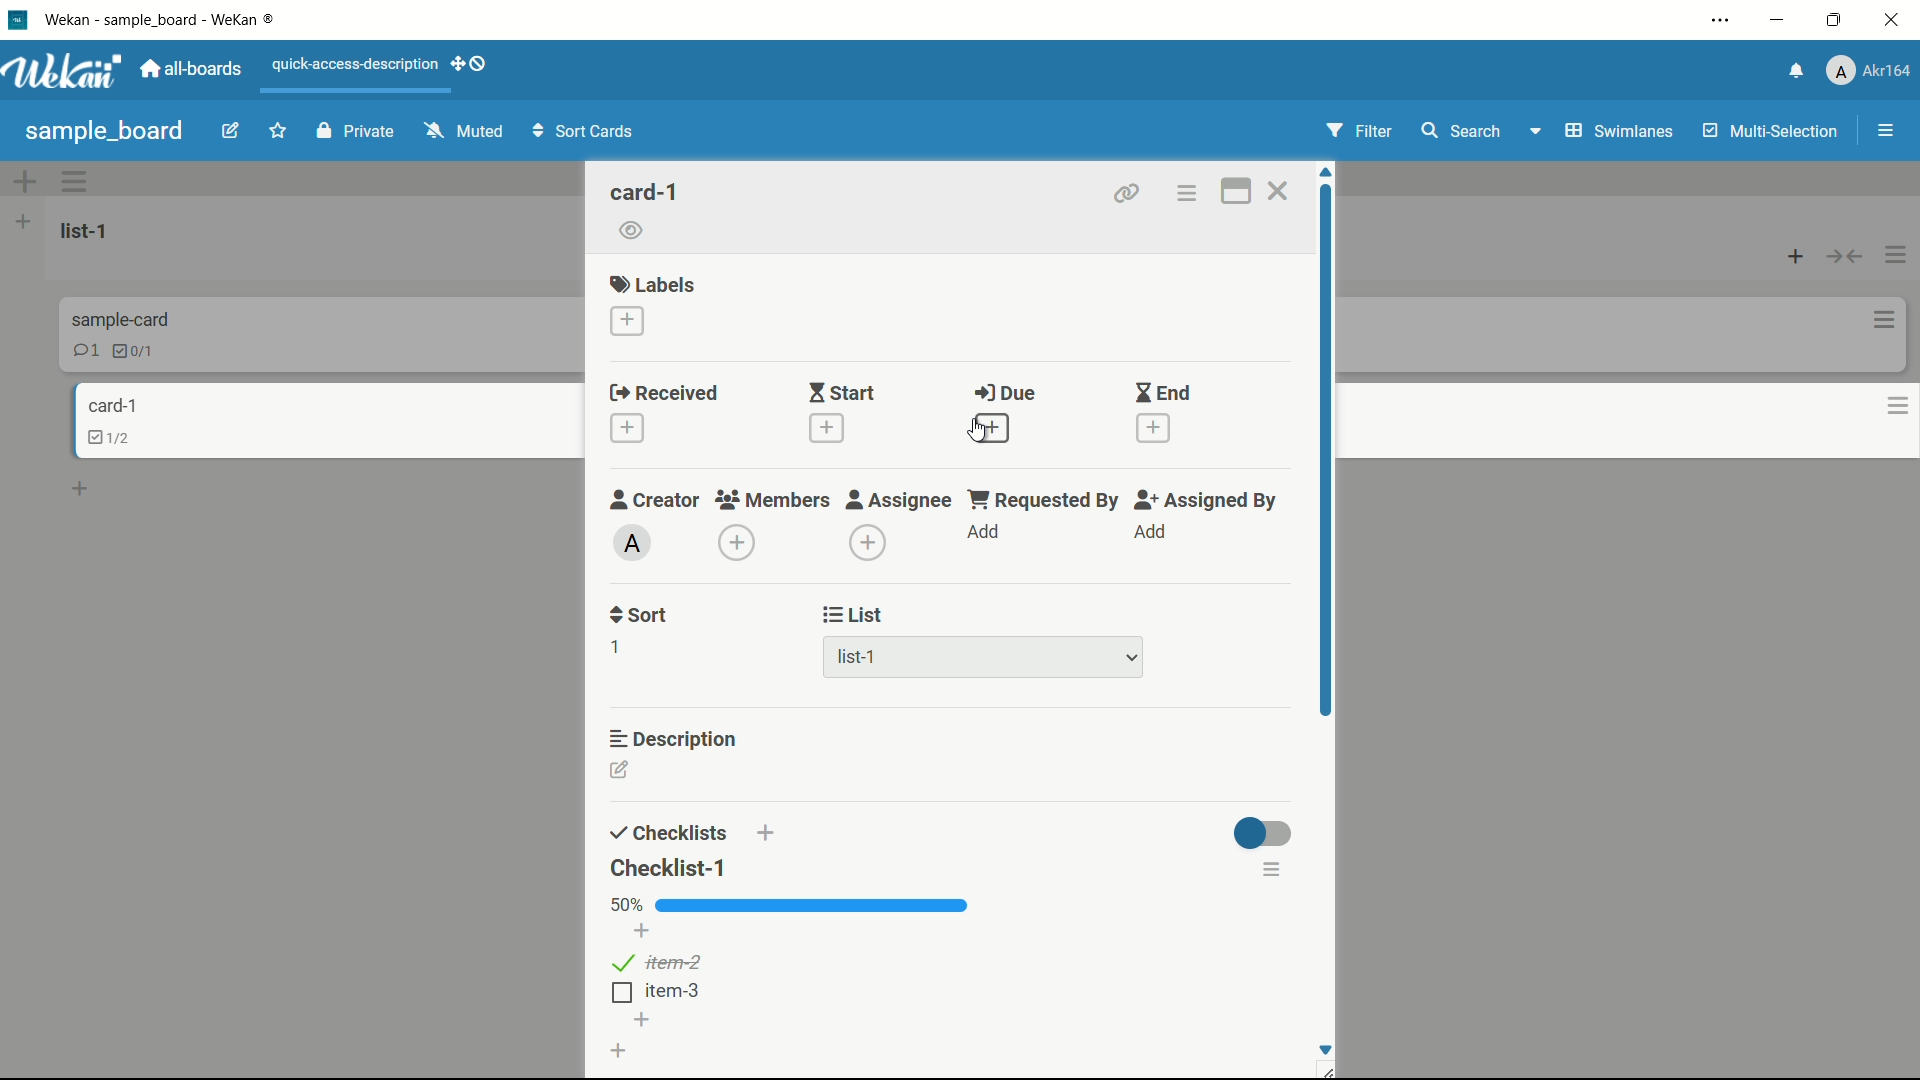 The width and height of the screenshot is (1920, 1080). What do you see at coordinates (1881, 131) in the screenshot?
I see `open or close sidebar` at bounding box center [1881, 131].